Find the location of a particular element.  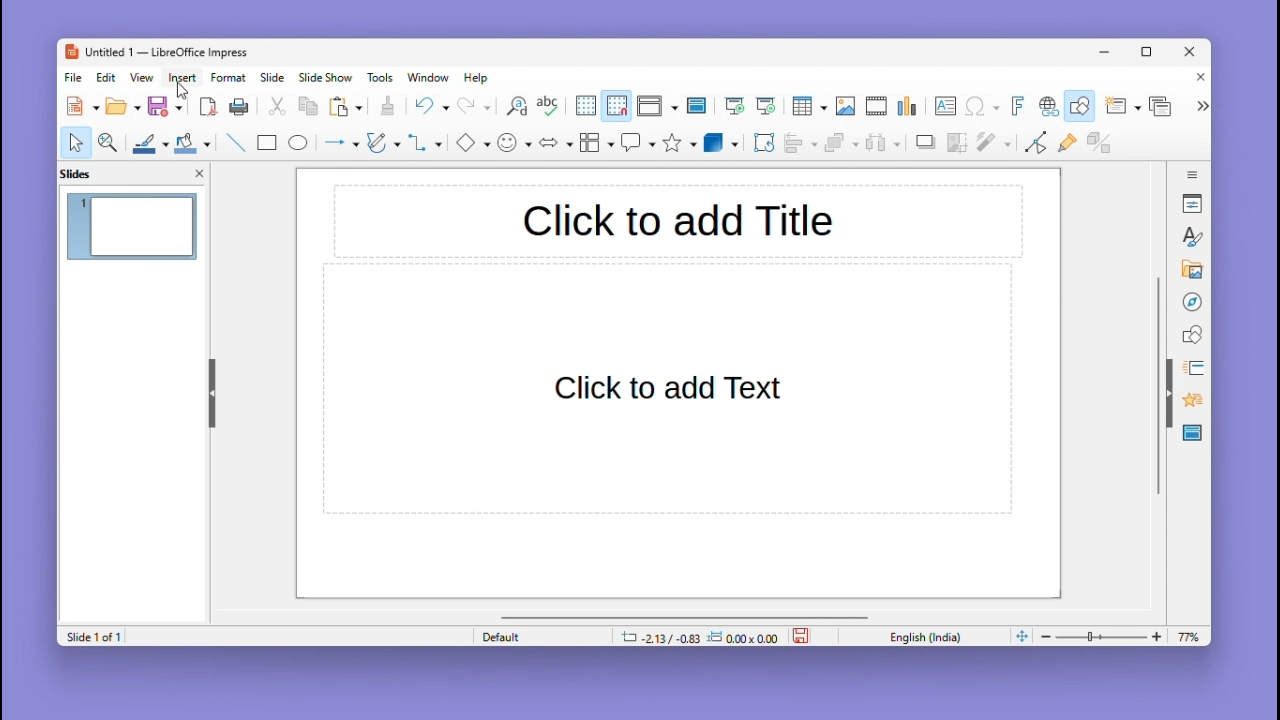

cut is located at coordinates (278, 107).